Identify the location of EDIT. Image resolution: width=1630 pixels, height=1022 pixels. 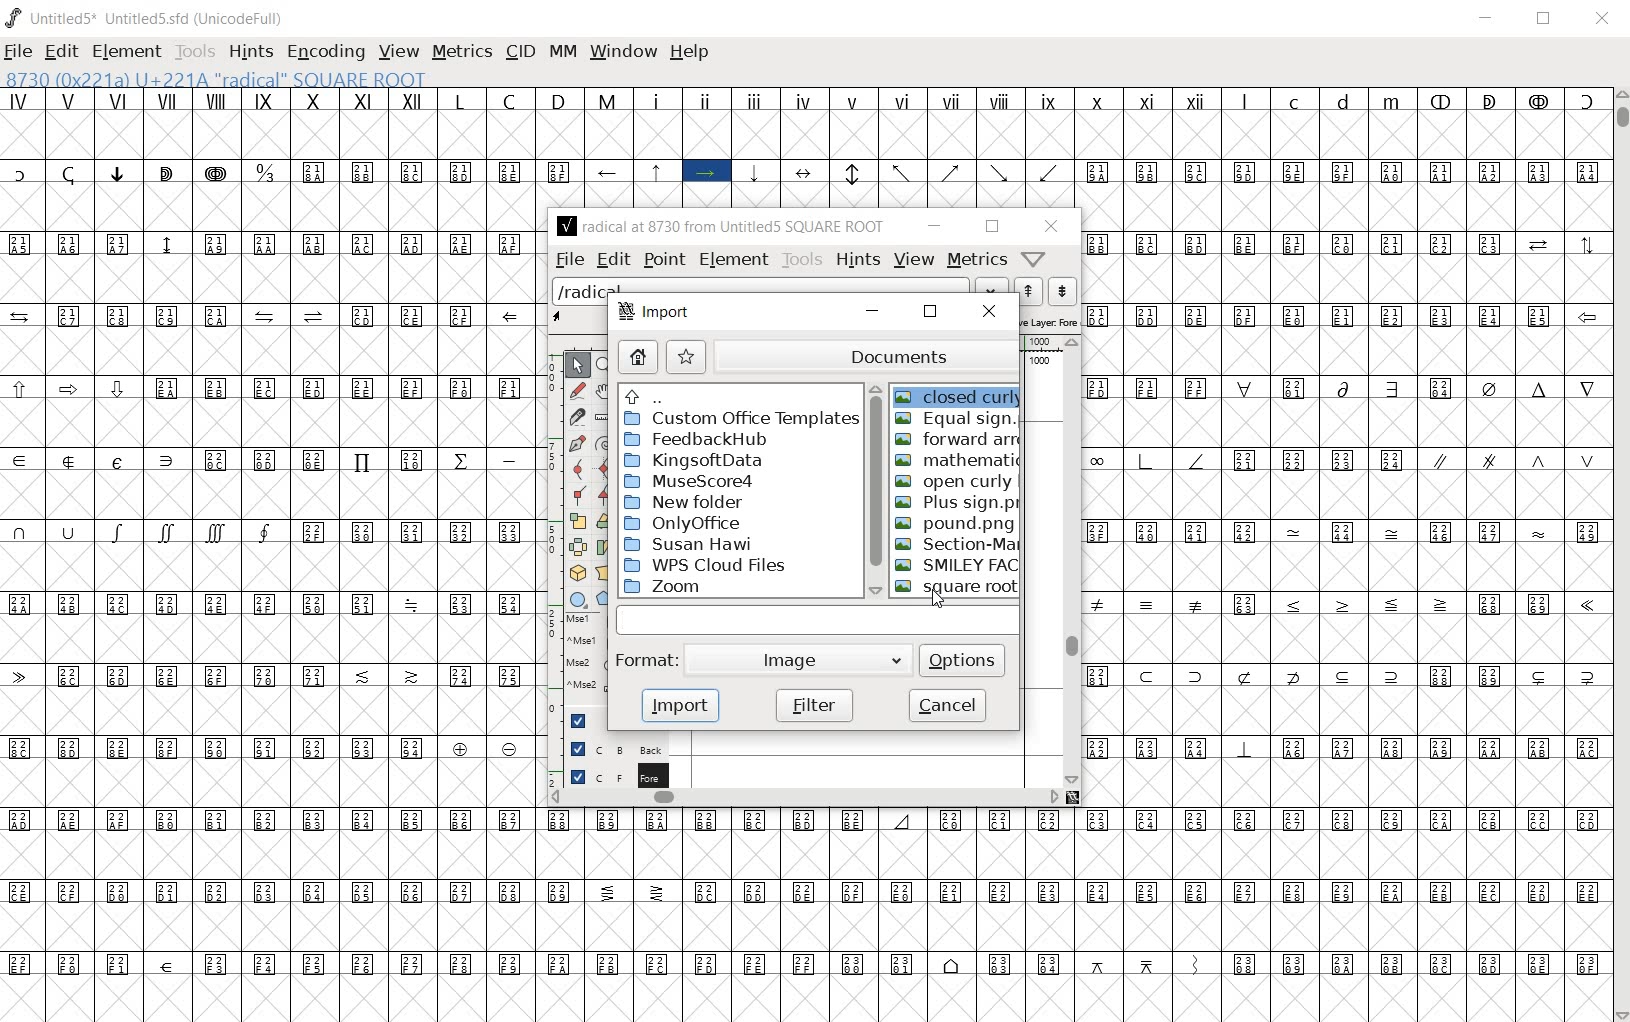
(59, 51).